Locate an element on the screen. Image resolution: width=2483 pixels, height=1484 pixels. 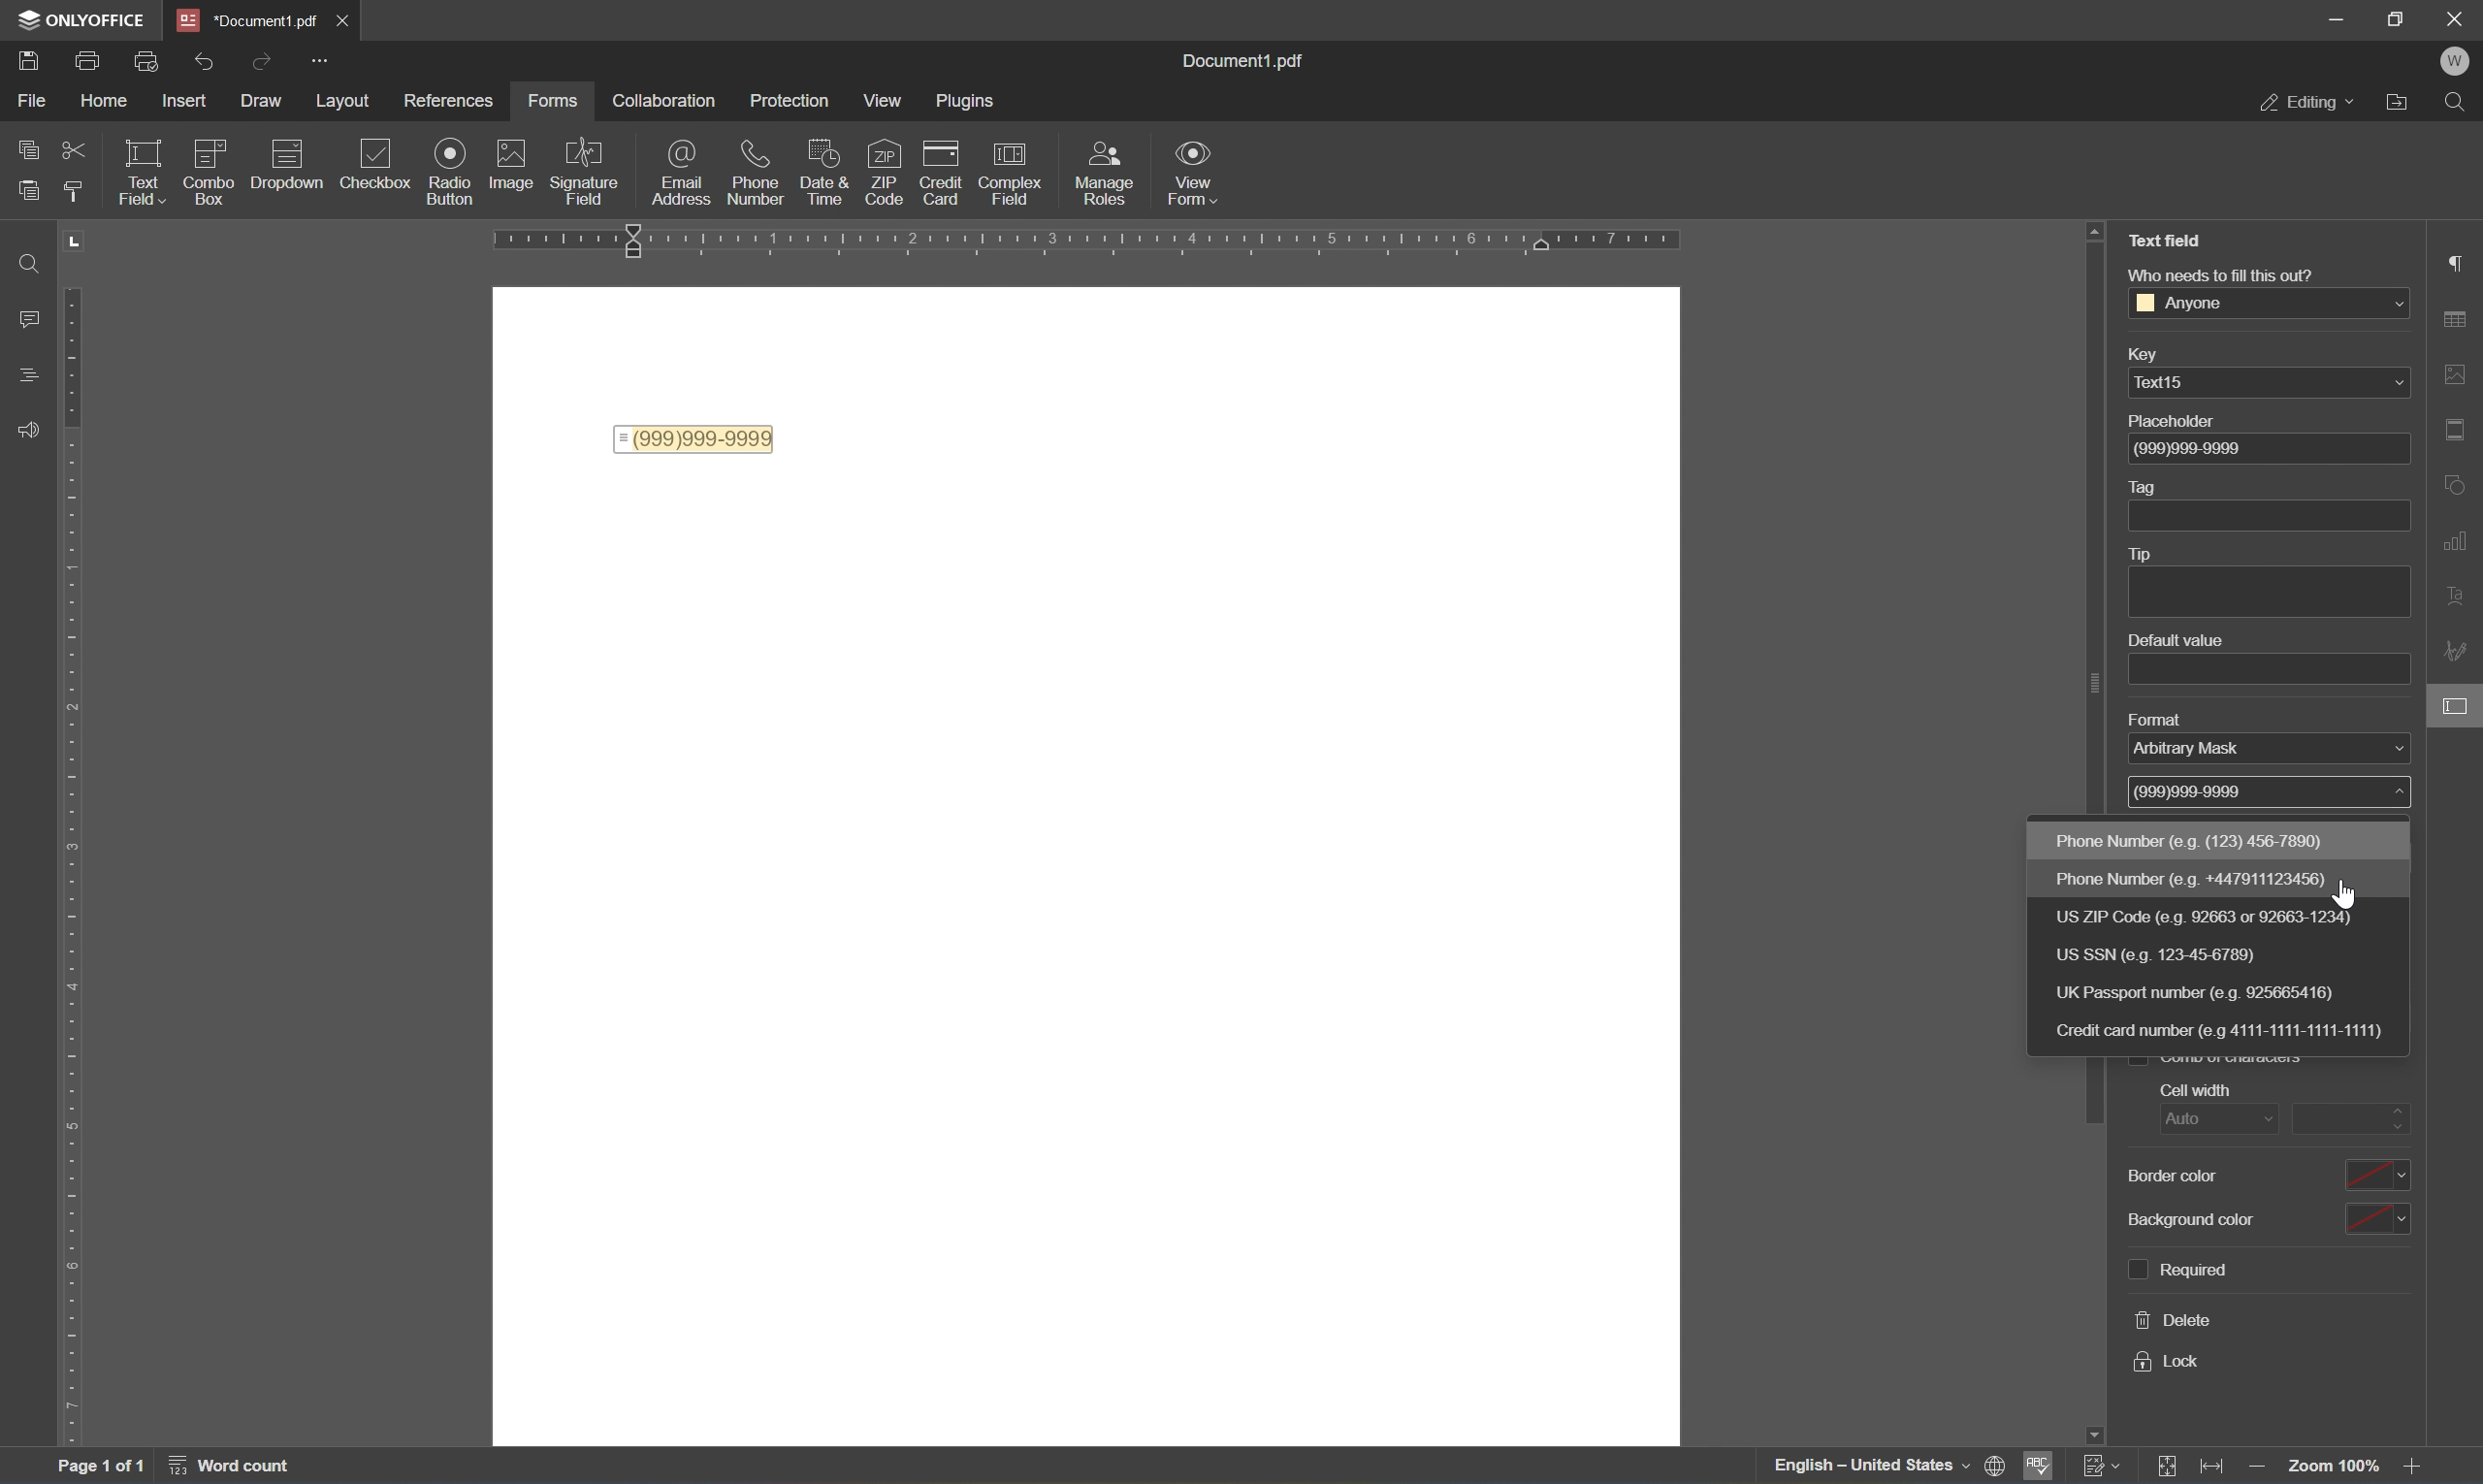
drop down is located at coordinates (2395, 382).